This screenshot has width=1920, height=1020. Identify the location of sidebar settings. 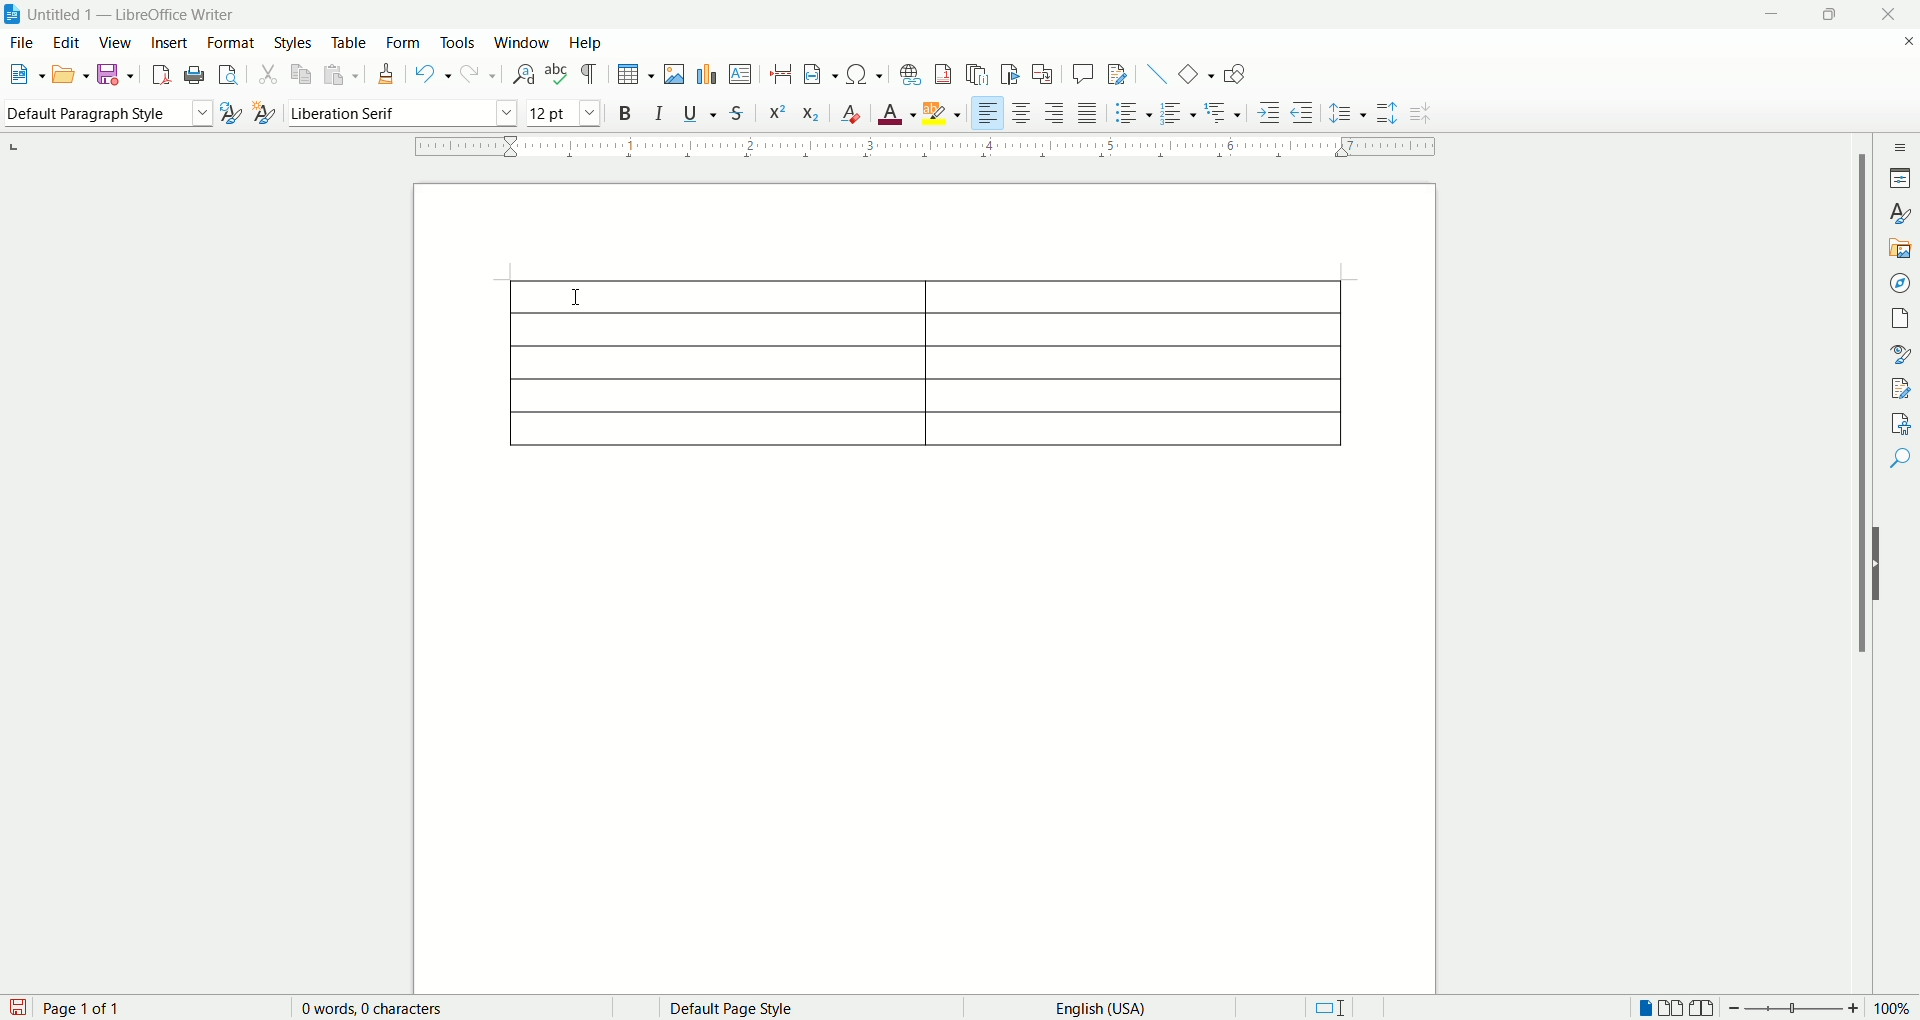
(1900, 146).